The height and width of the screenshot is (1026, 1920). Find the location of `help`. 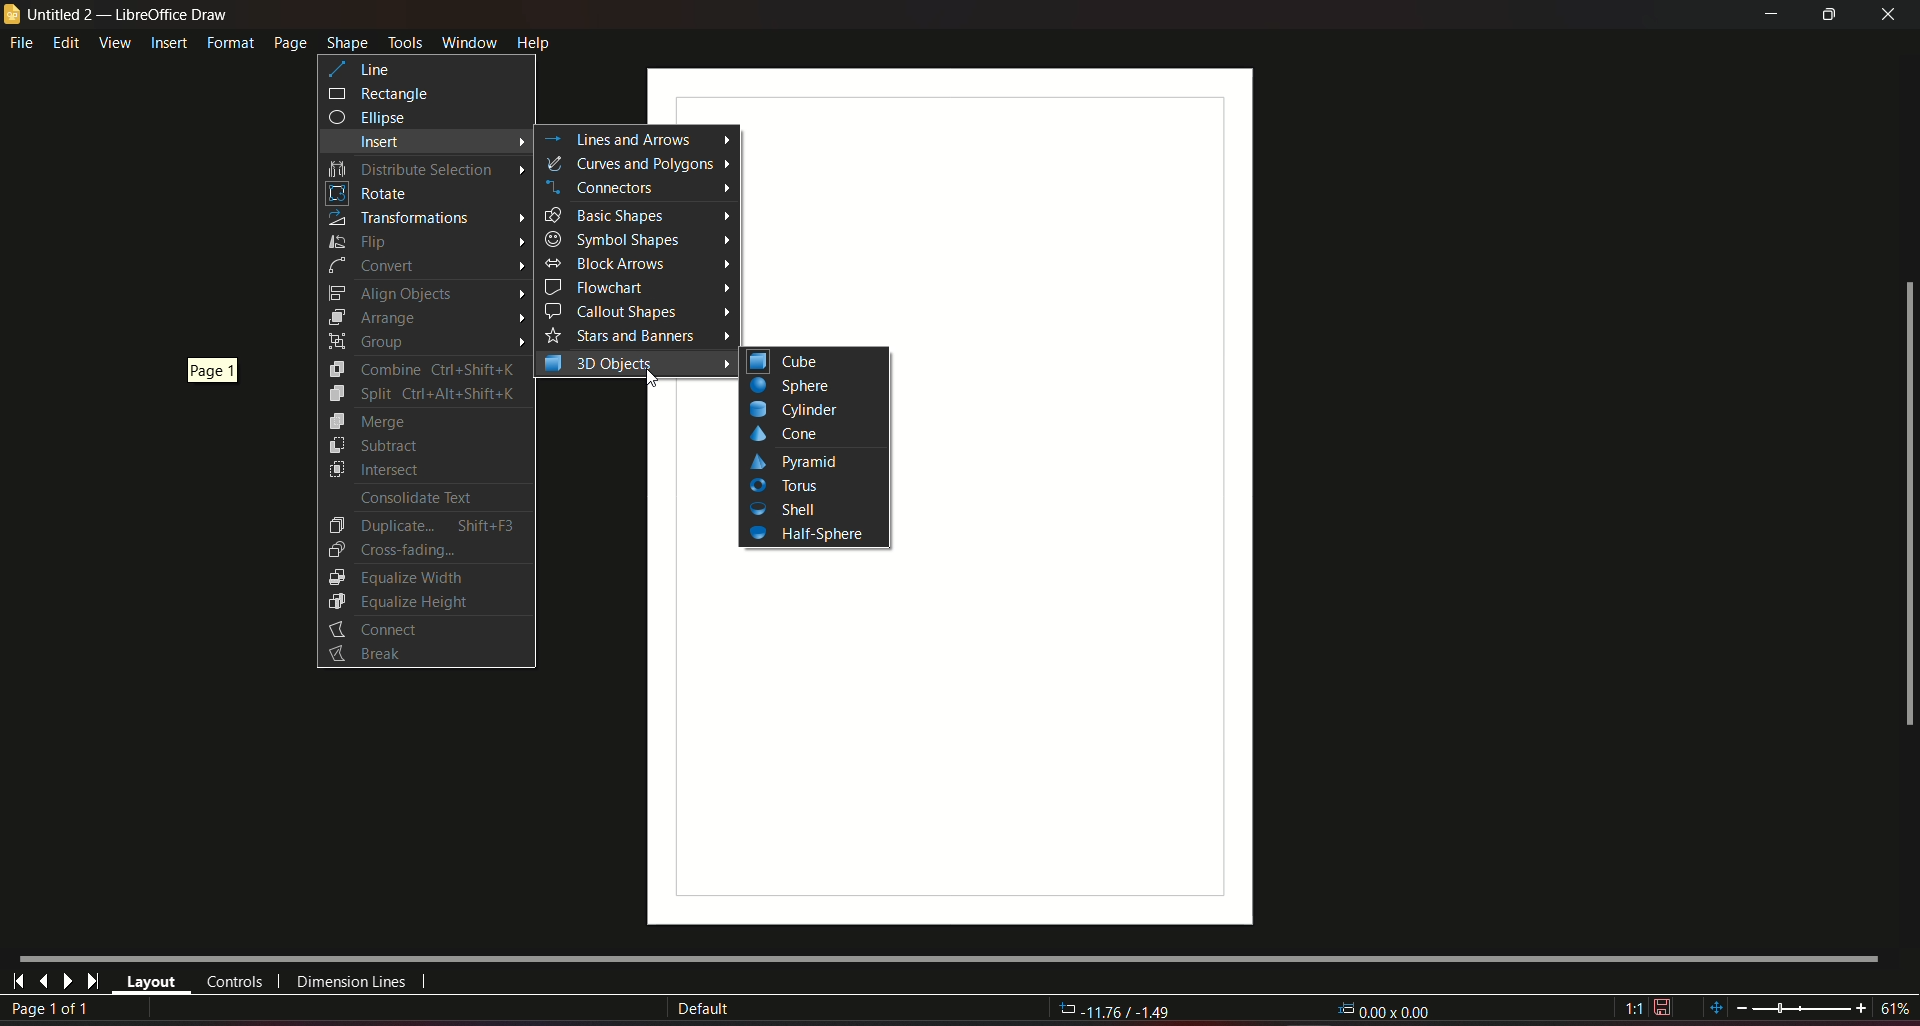

help is located at coordinates (534, 41).